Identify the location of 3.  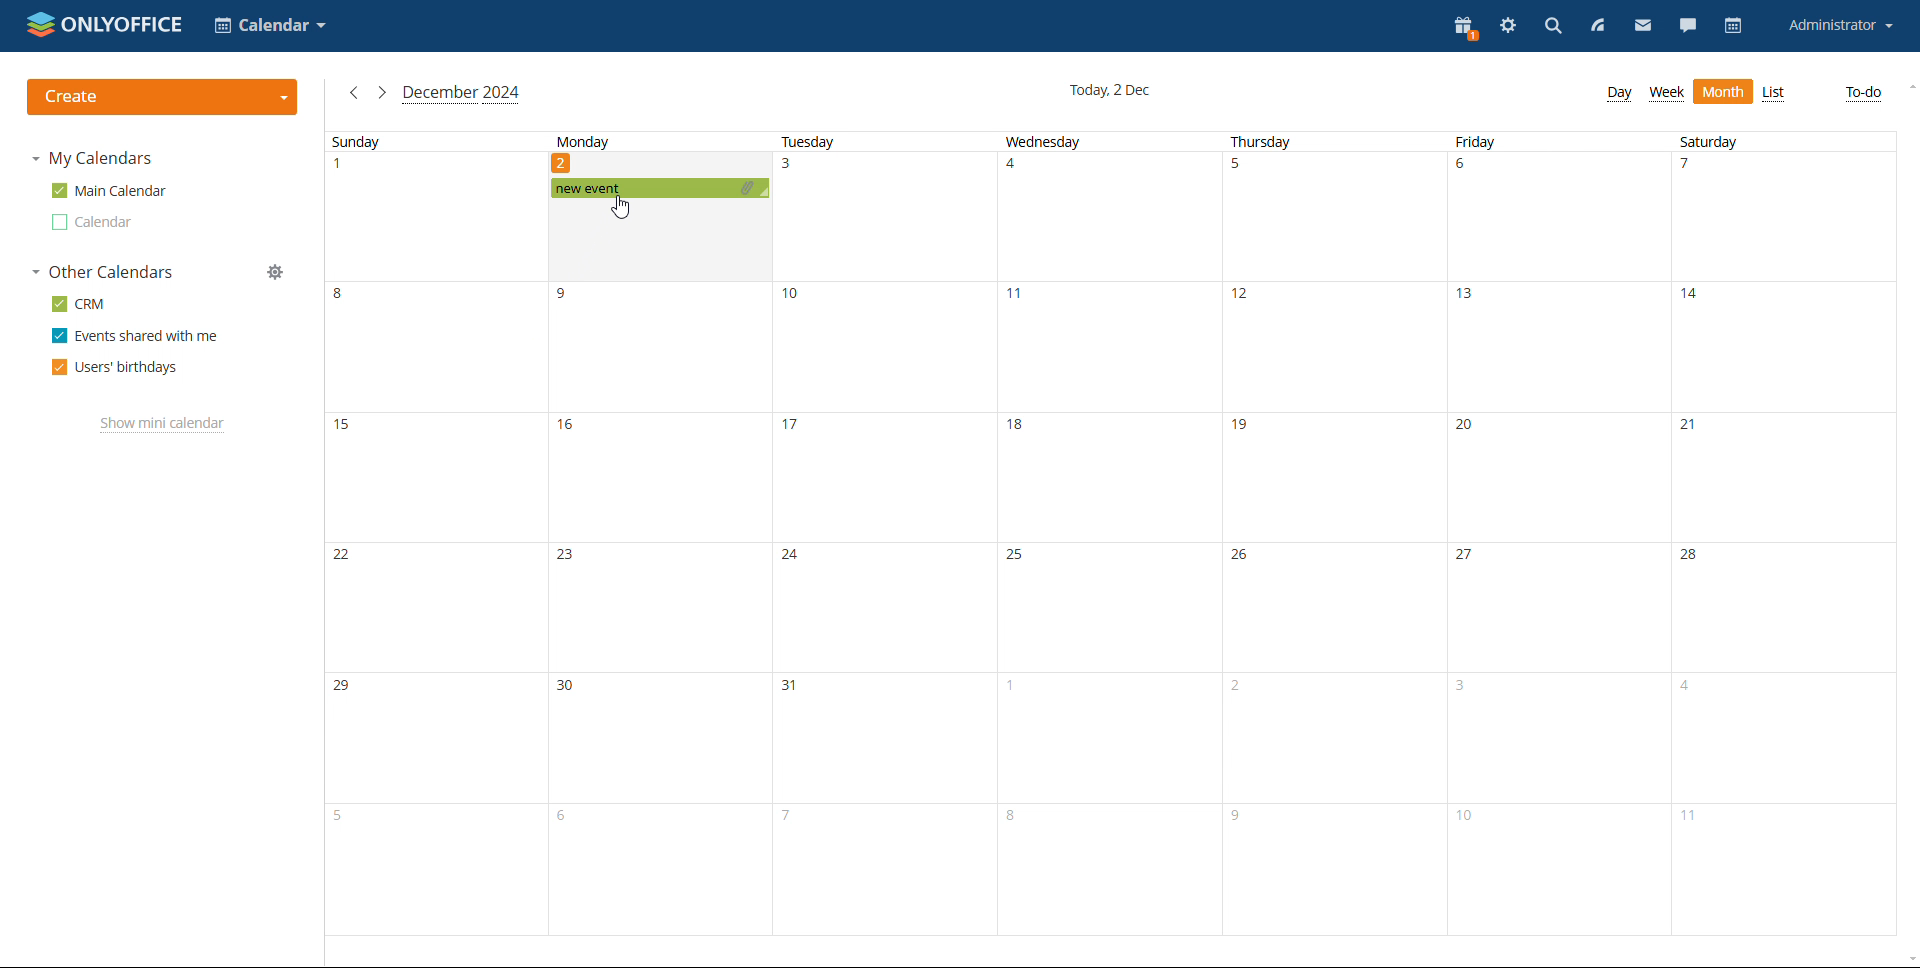
(794, 172).